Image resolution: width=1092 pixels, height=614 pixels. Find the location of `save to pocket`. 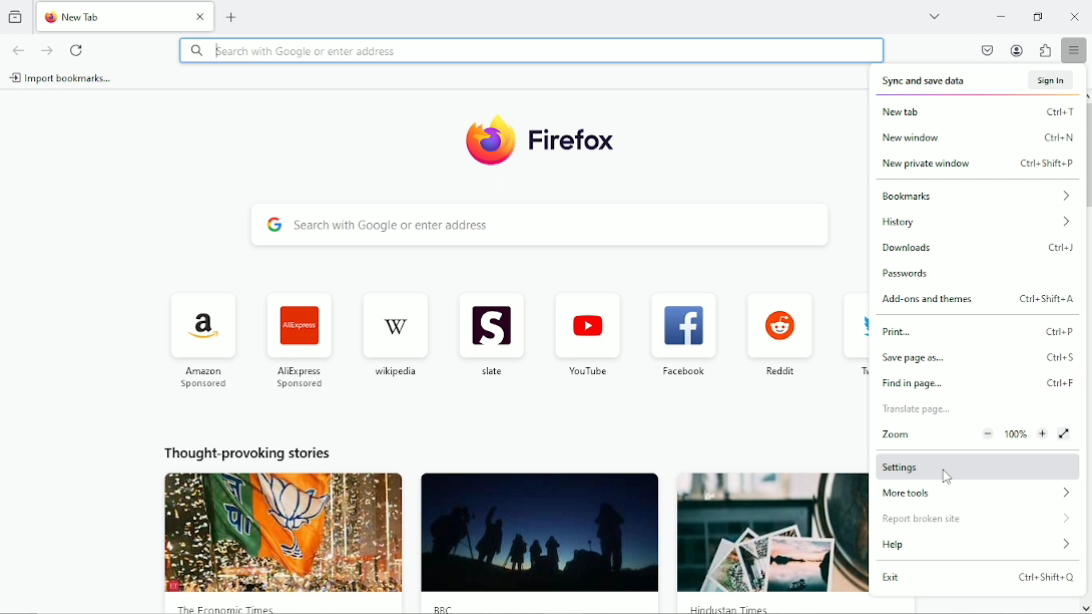

save to pocket is located at coordinates (985, 50).